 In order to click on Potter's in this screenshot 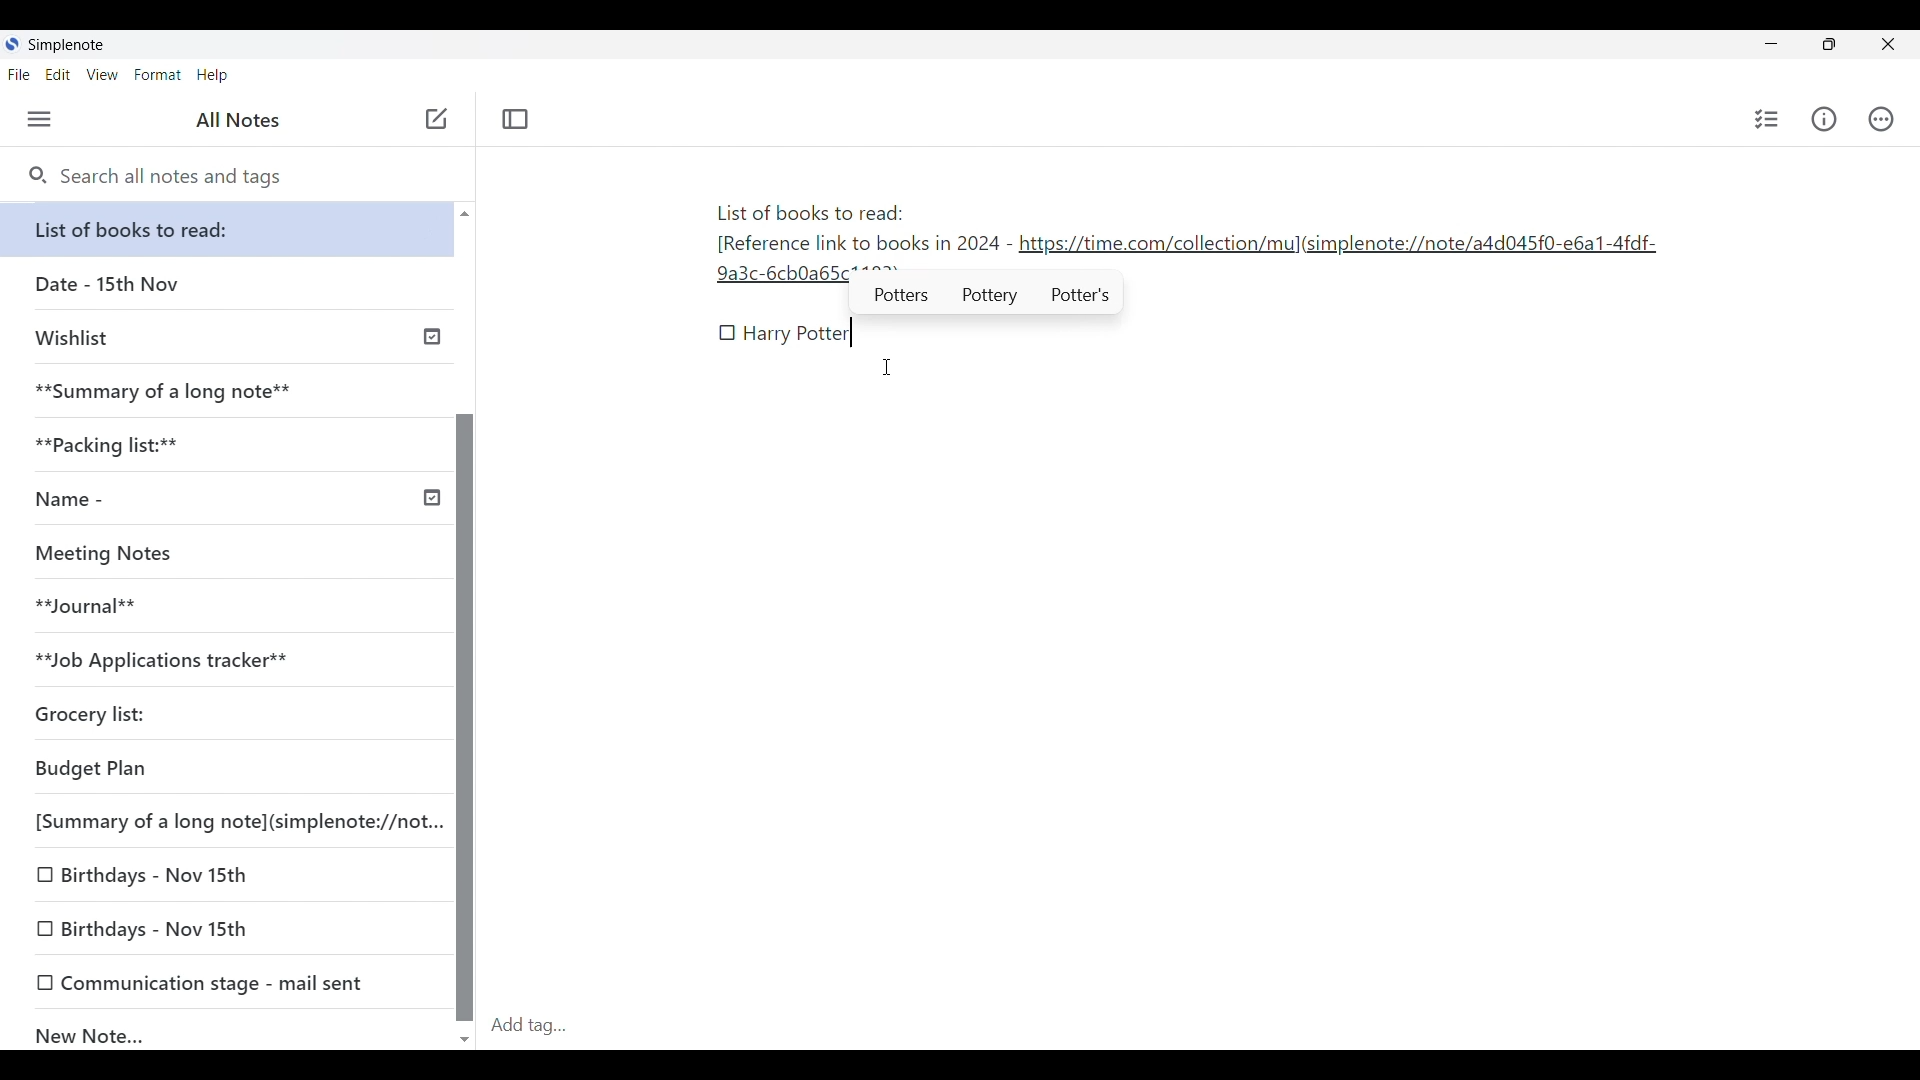, I will do `click(1084, 297)`.